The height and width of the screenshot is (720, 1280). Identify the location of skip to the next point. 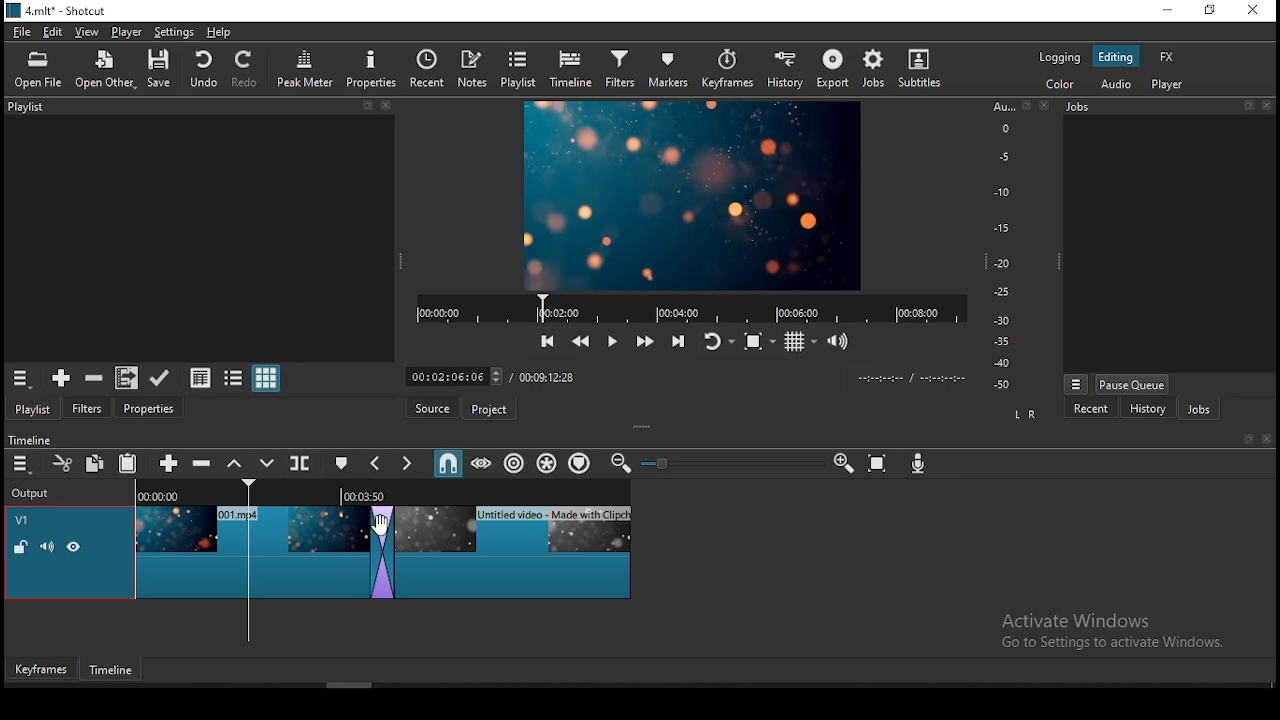
(679, 342).